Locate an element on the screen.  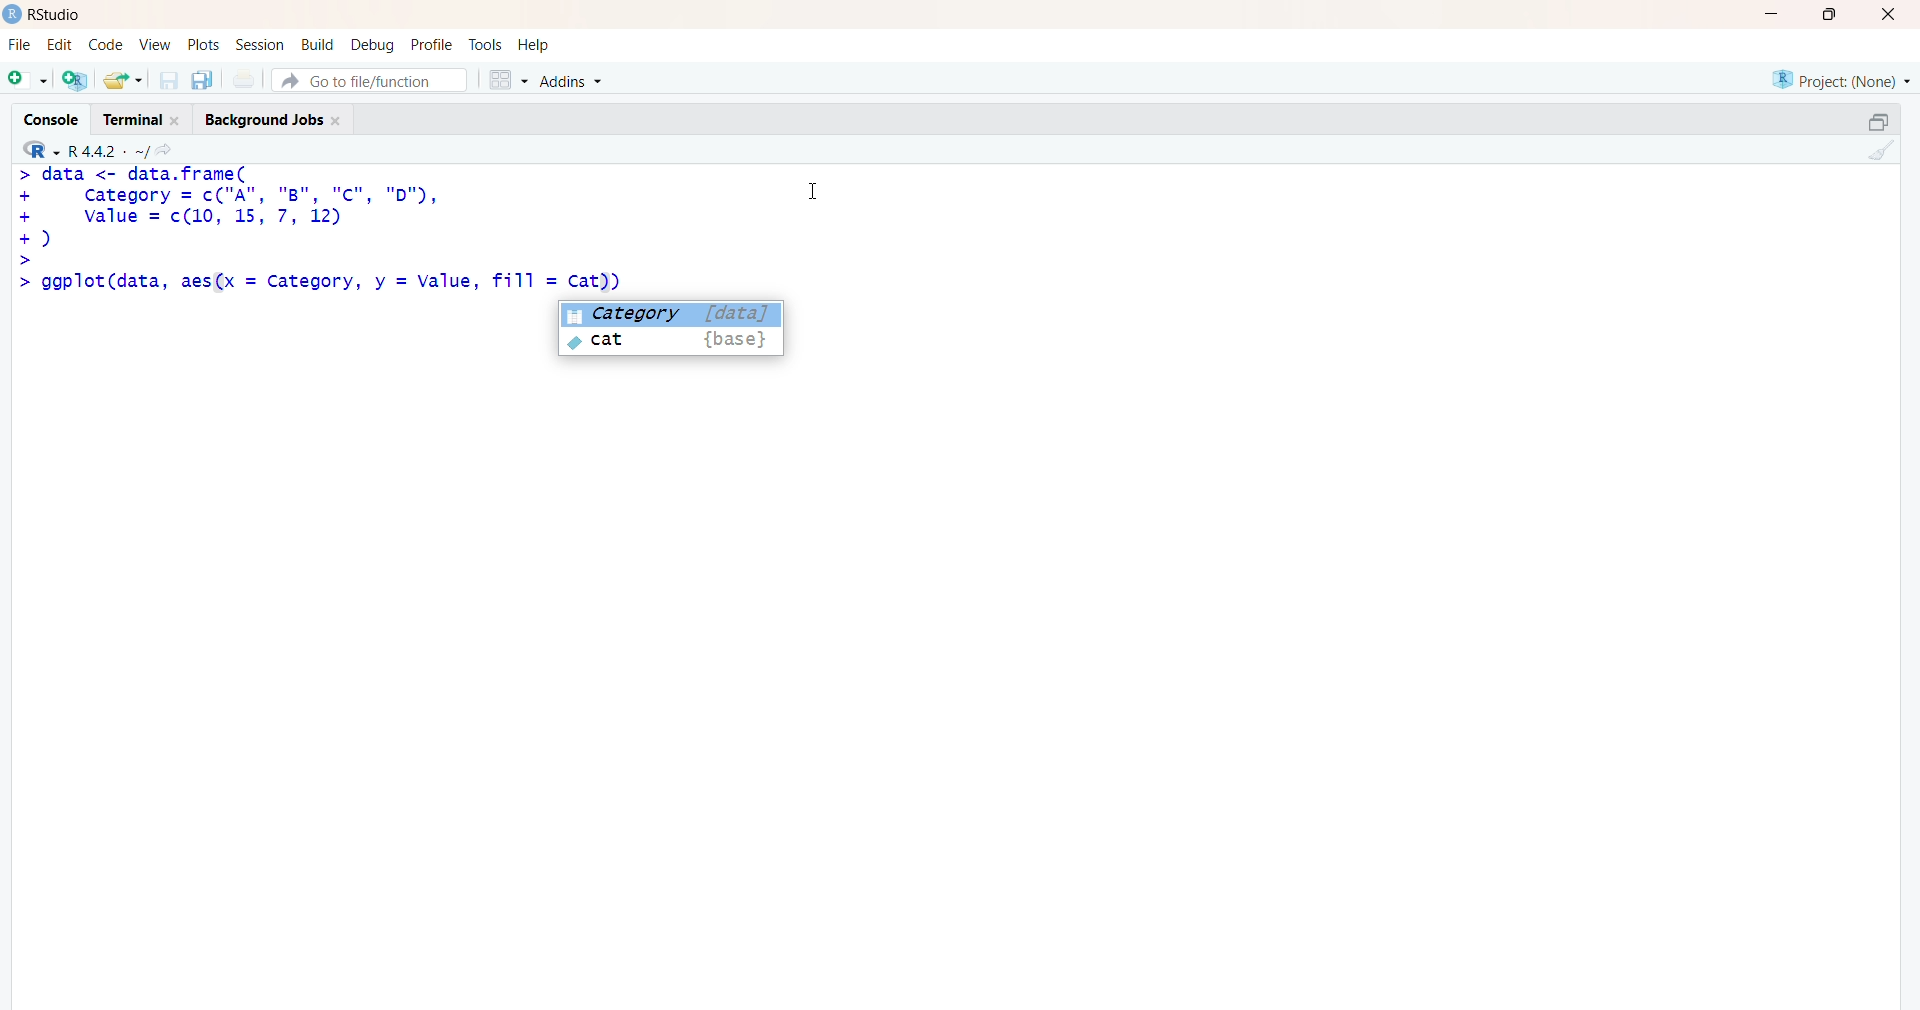
grid view is located at coordinates (507, 79).